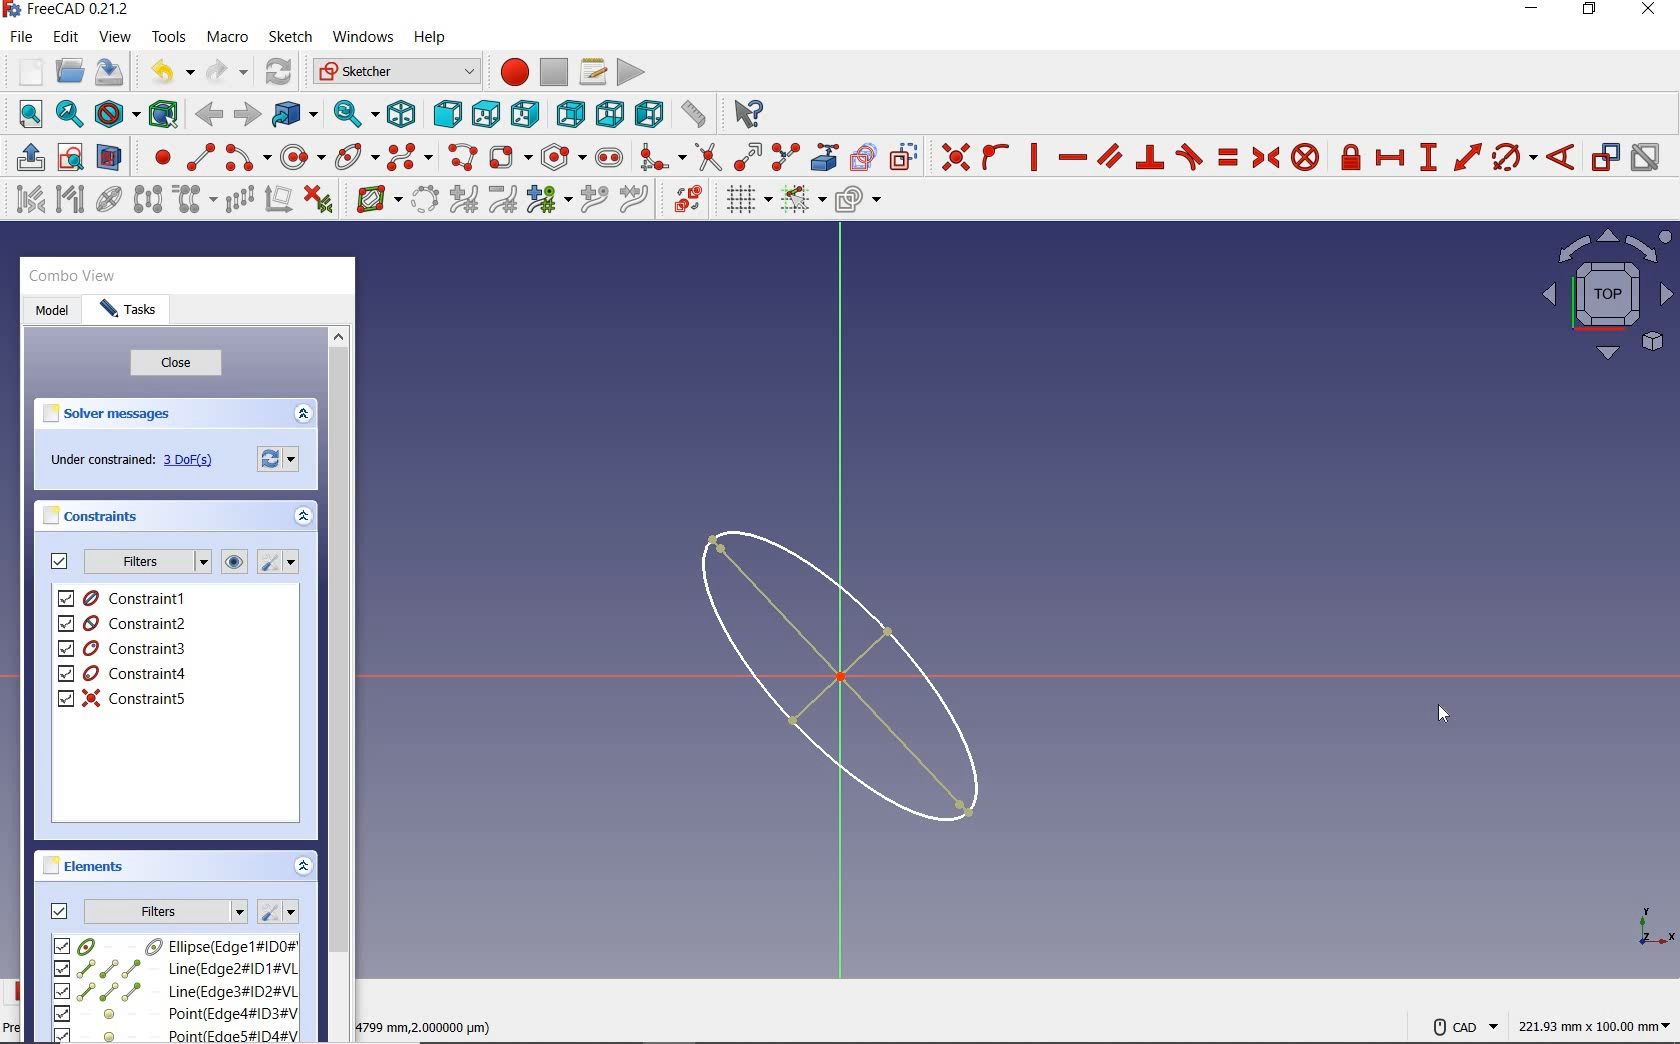 The height and width of the screenshot is (1044, 1680). I want to click on constrain horizontally, so click(1071, 158).